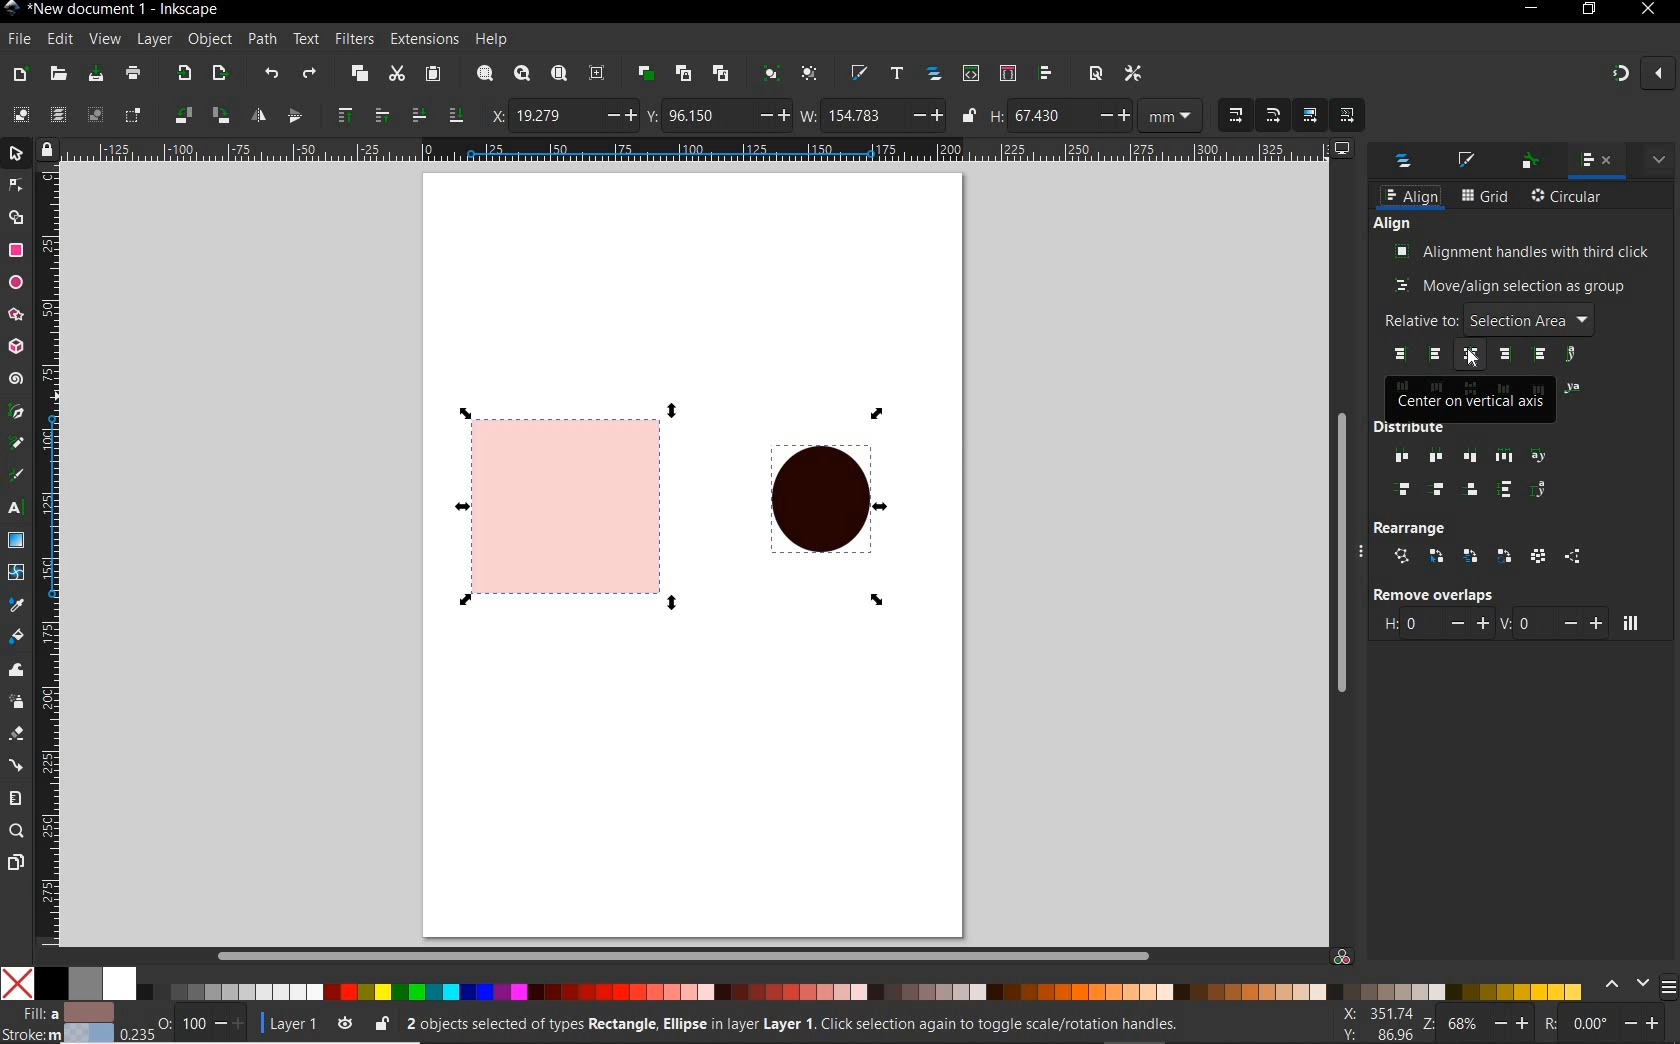  What do you see at coordinates (559, 72) in the screenshot?
I see `zoom page` at bounding box center [559, 72].